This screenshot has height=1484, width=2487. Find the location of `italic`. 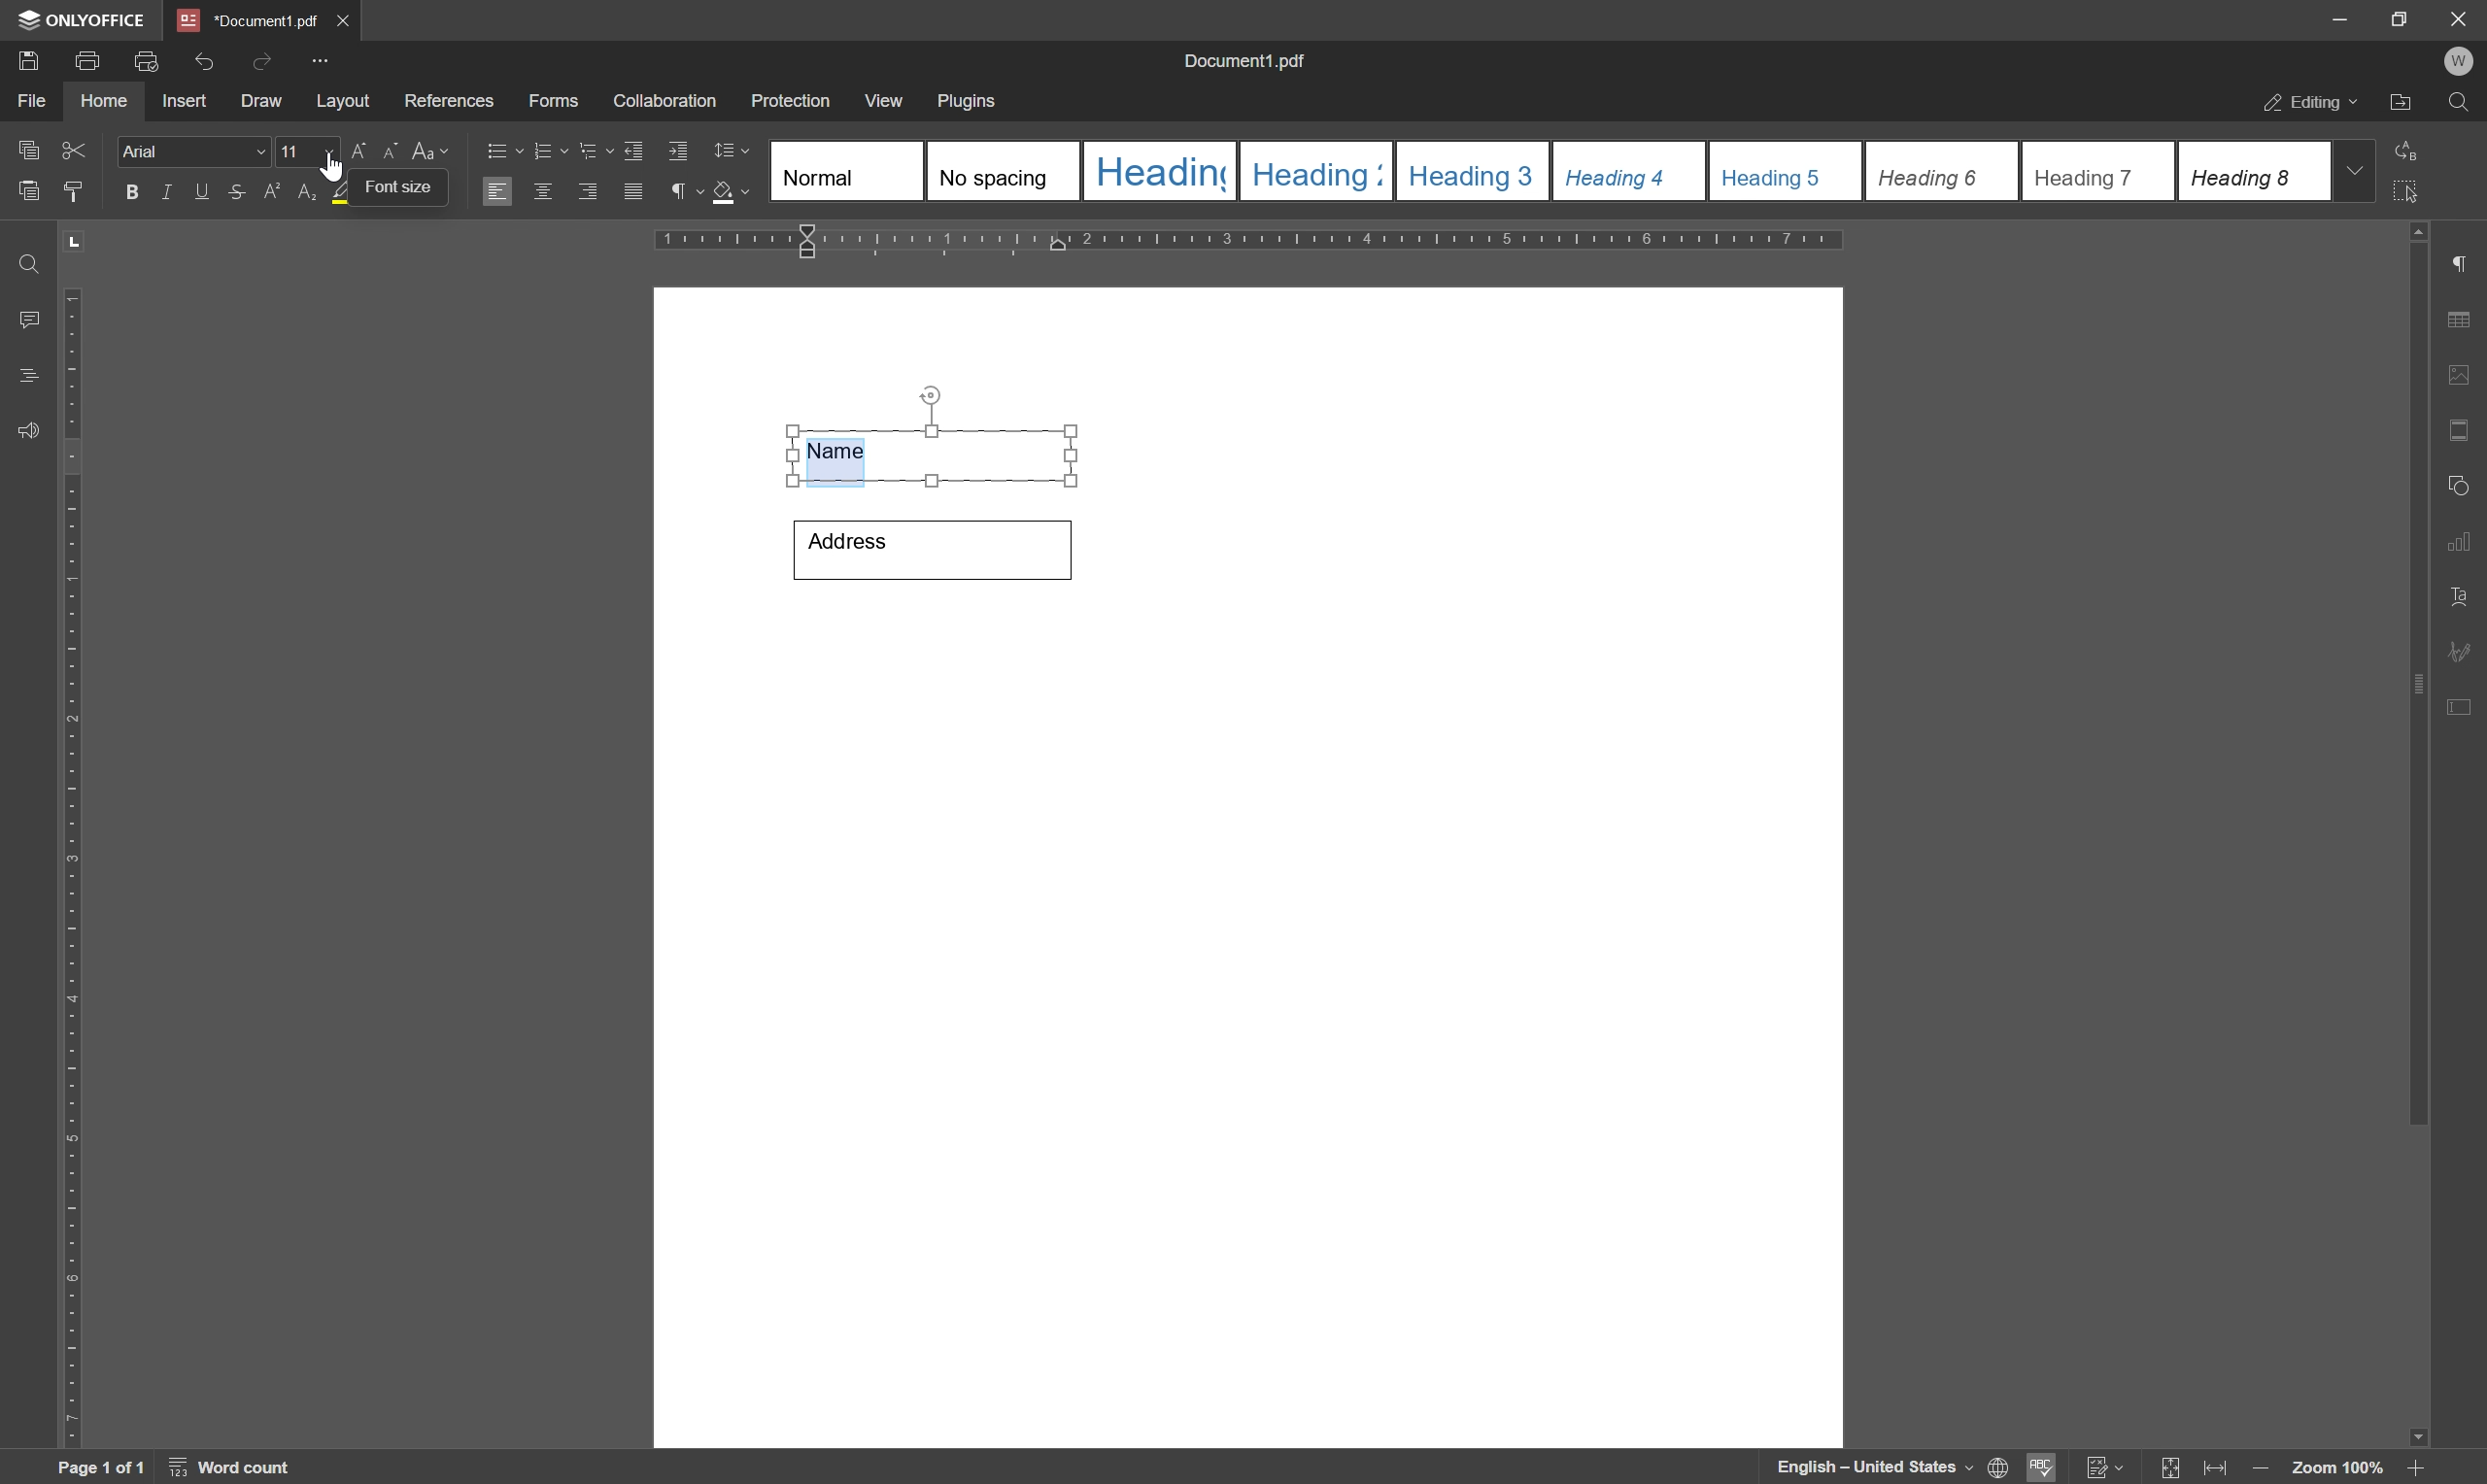

italic is located at coordinates (163, 191).